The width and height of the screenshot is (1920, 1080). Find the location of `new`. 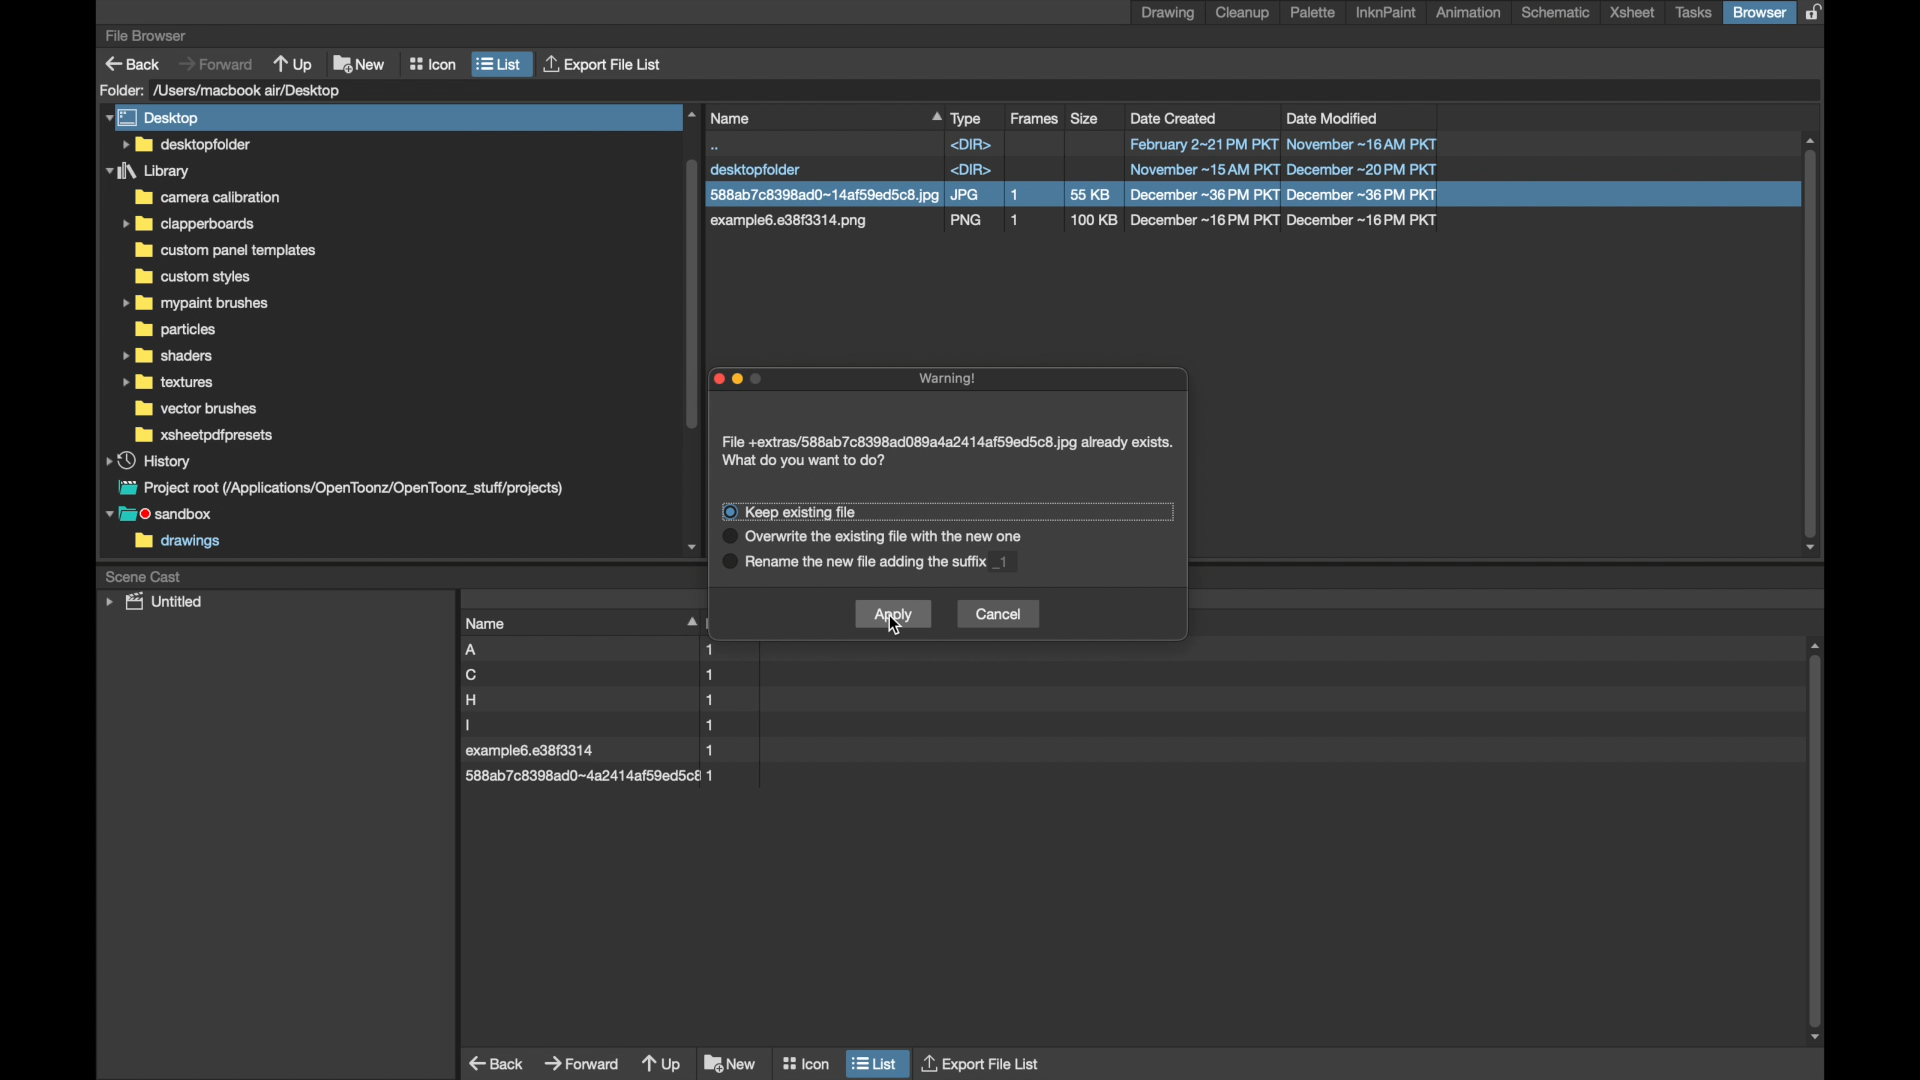

new is located at coordinates (731, 1063).